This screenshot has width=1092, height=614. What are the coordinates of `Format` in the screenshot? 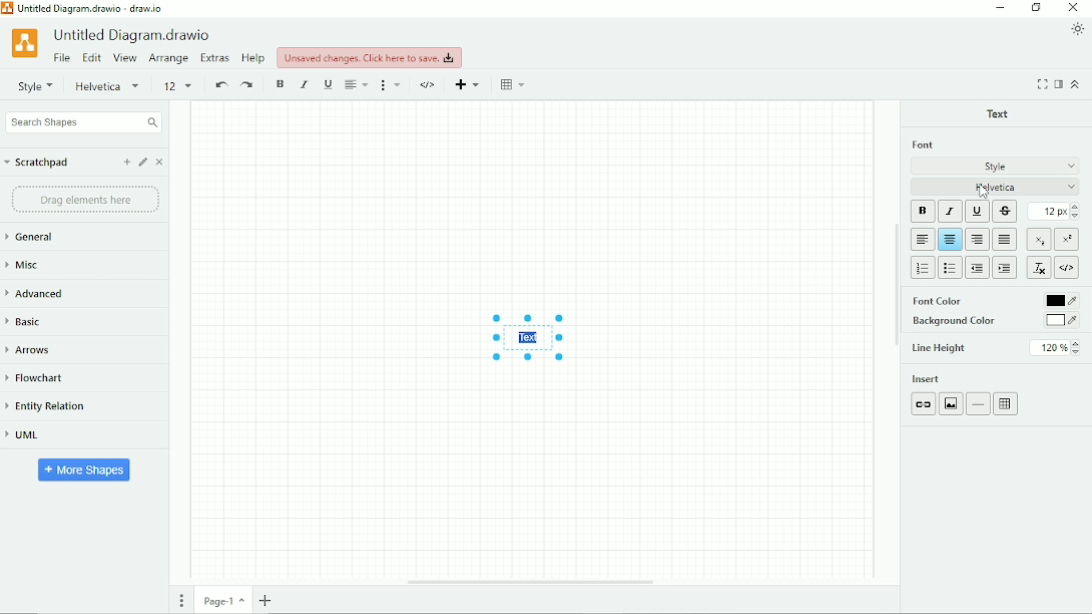 It's located at (392, 85).